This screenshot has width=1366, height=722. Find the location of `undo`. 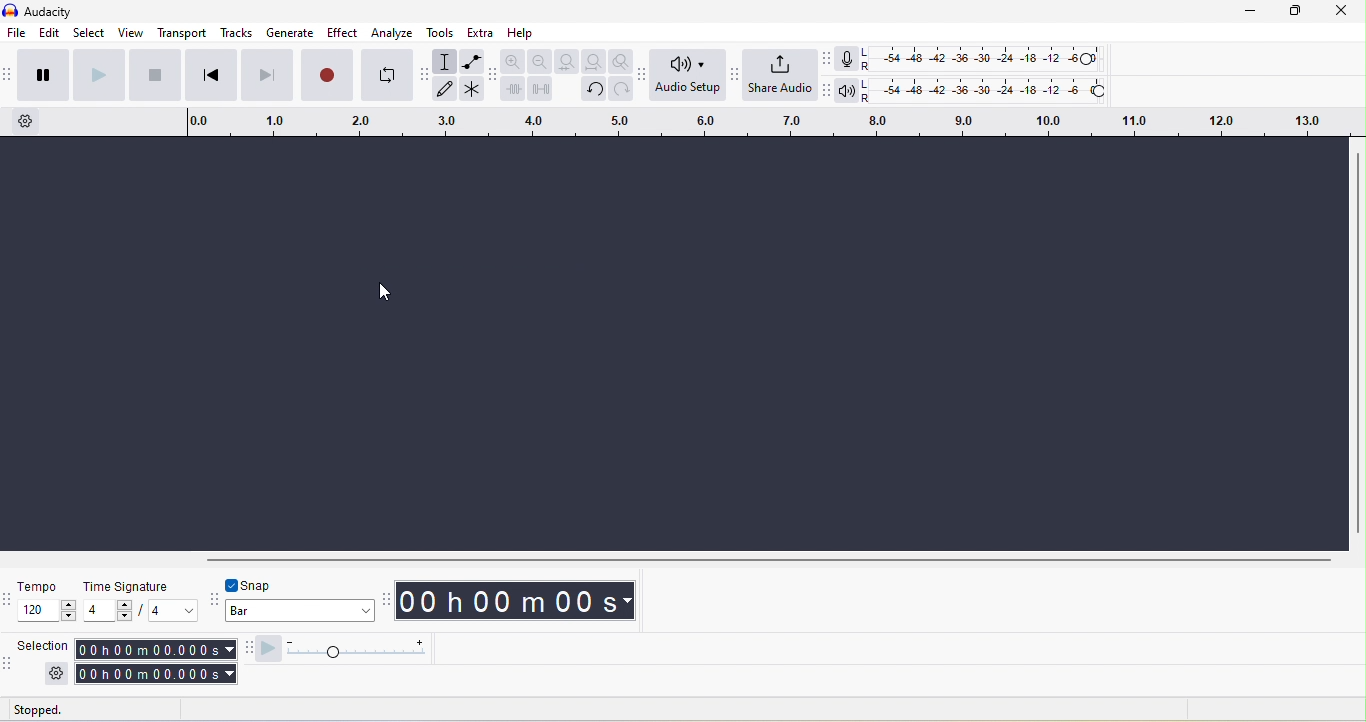

undo is located at coordinates (594, 90).